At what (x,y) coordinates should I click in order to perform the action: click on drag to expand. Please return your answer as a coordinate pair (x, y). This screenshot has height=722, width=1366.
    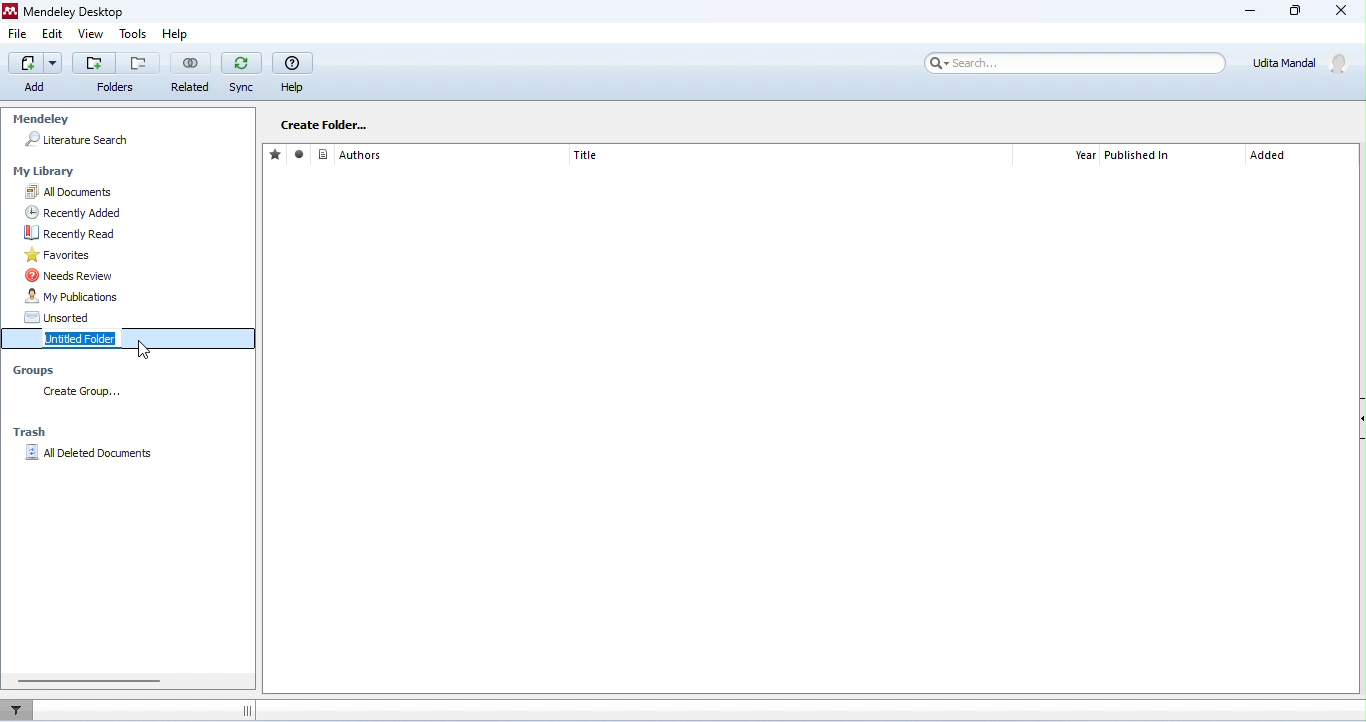
    Looking at the image, I should click on (246, 711).